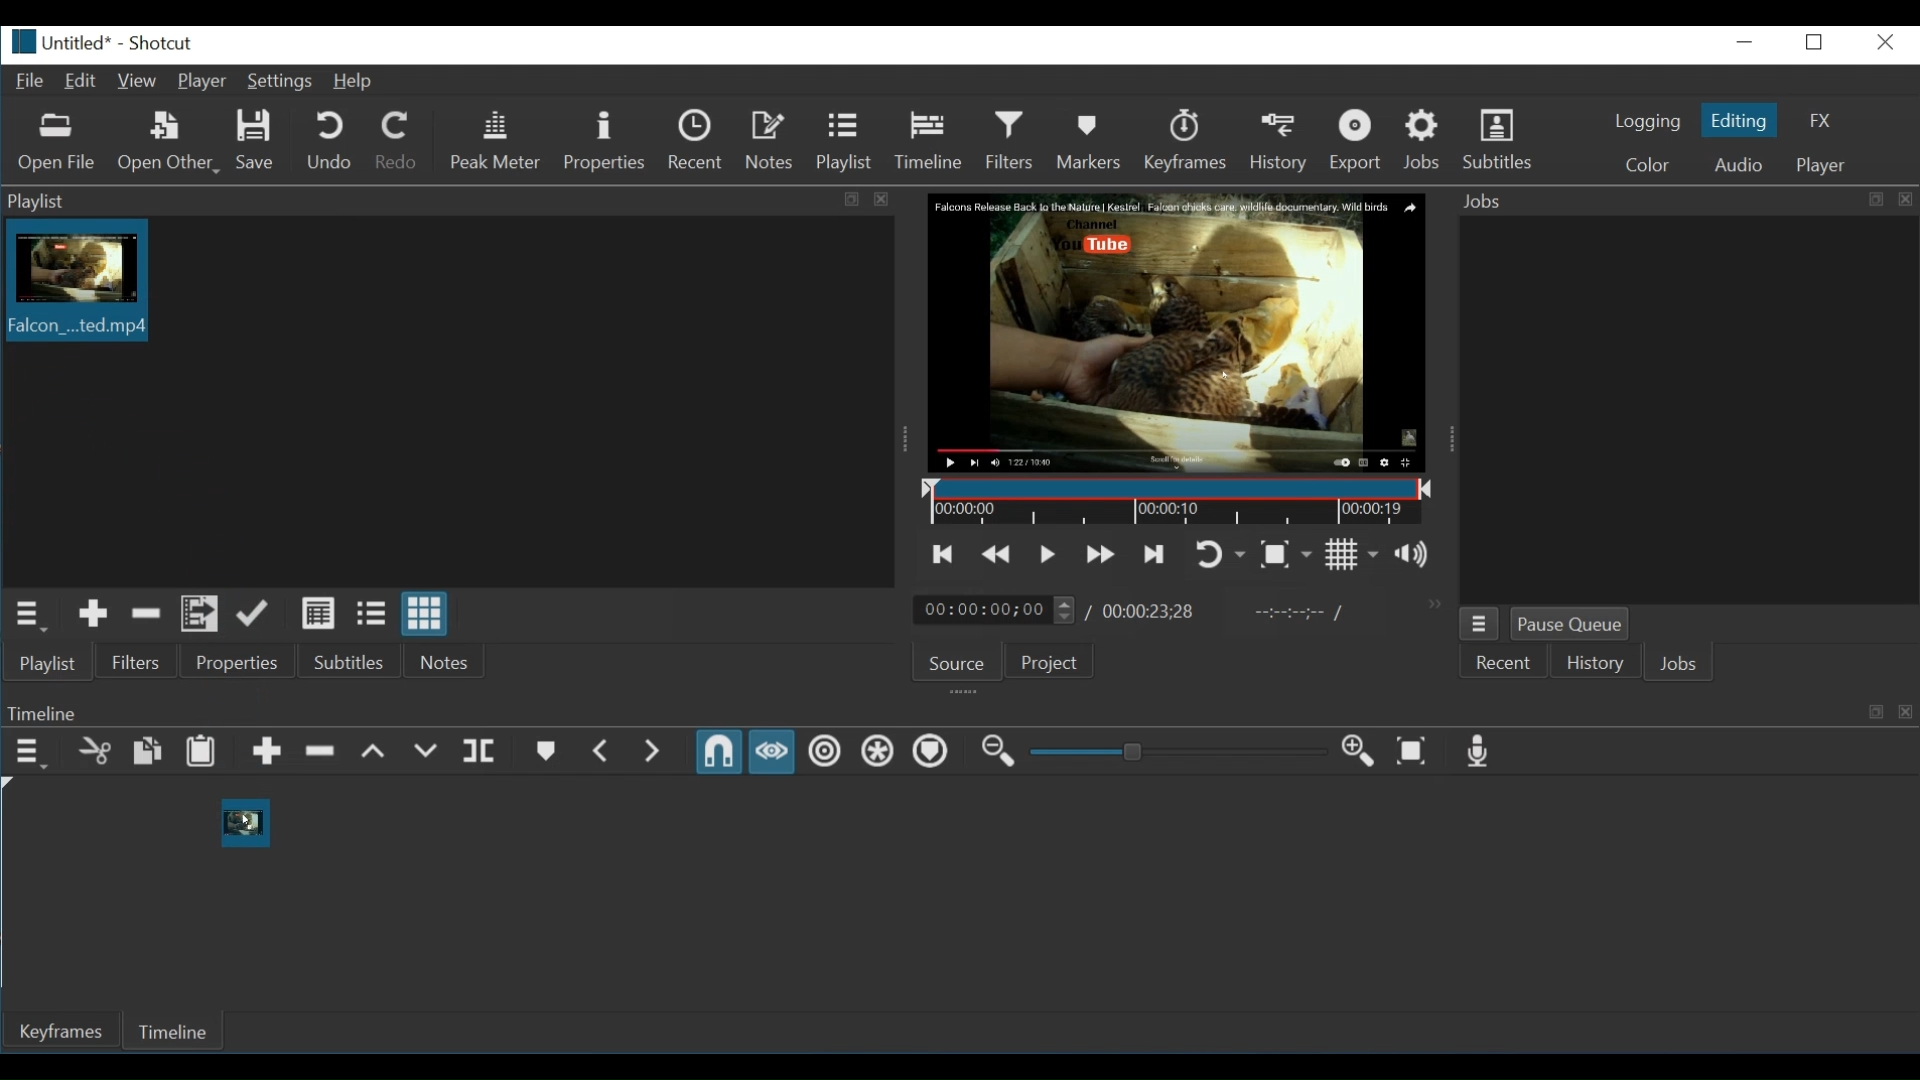 The image size is (1920, 1080). What do you see at coordinates (425, 753) in the screenshot?
I see `Overwrite` at bounding box center [425, 753].